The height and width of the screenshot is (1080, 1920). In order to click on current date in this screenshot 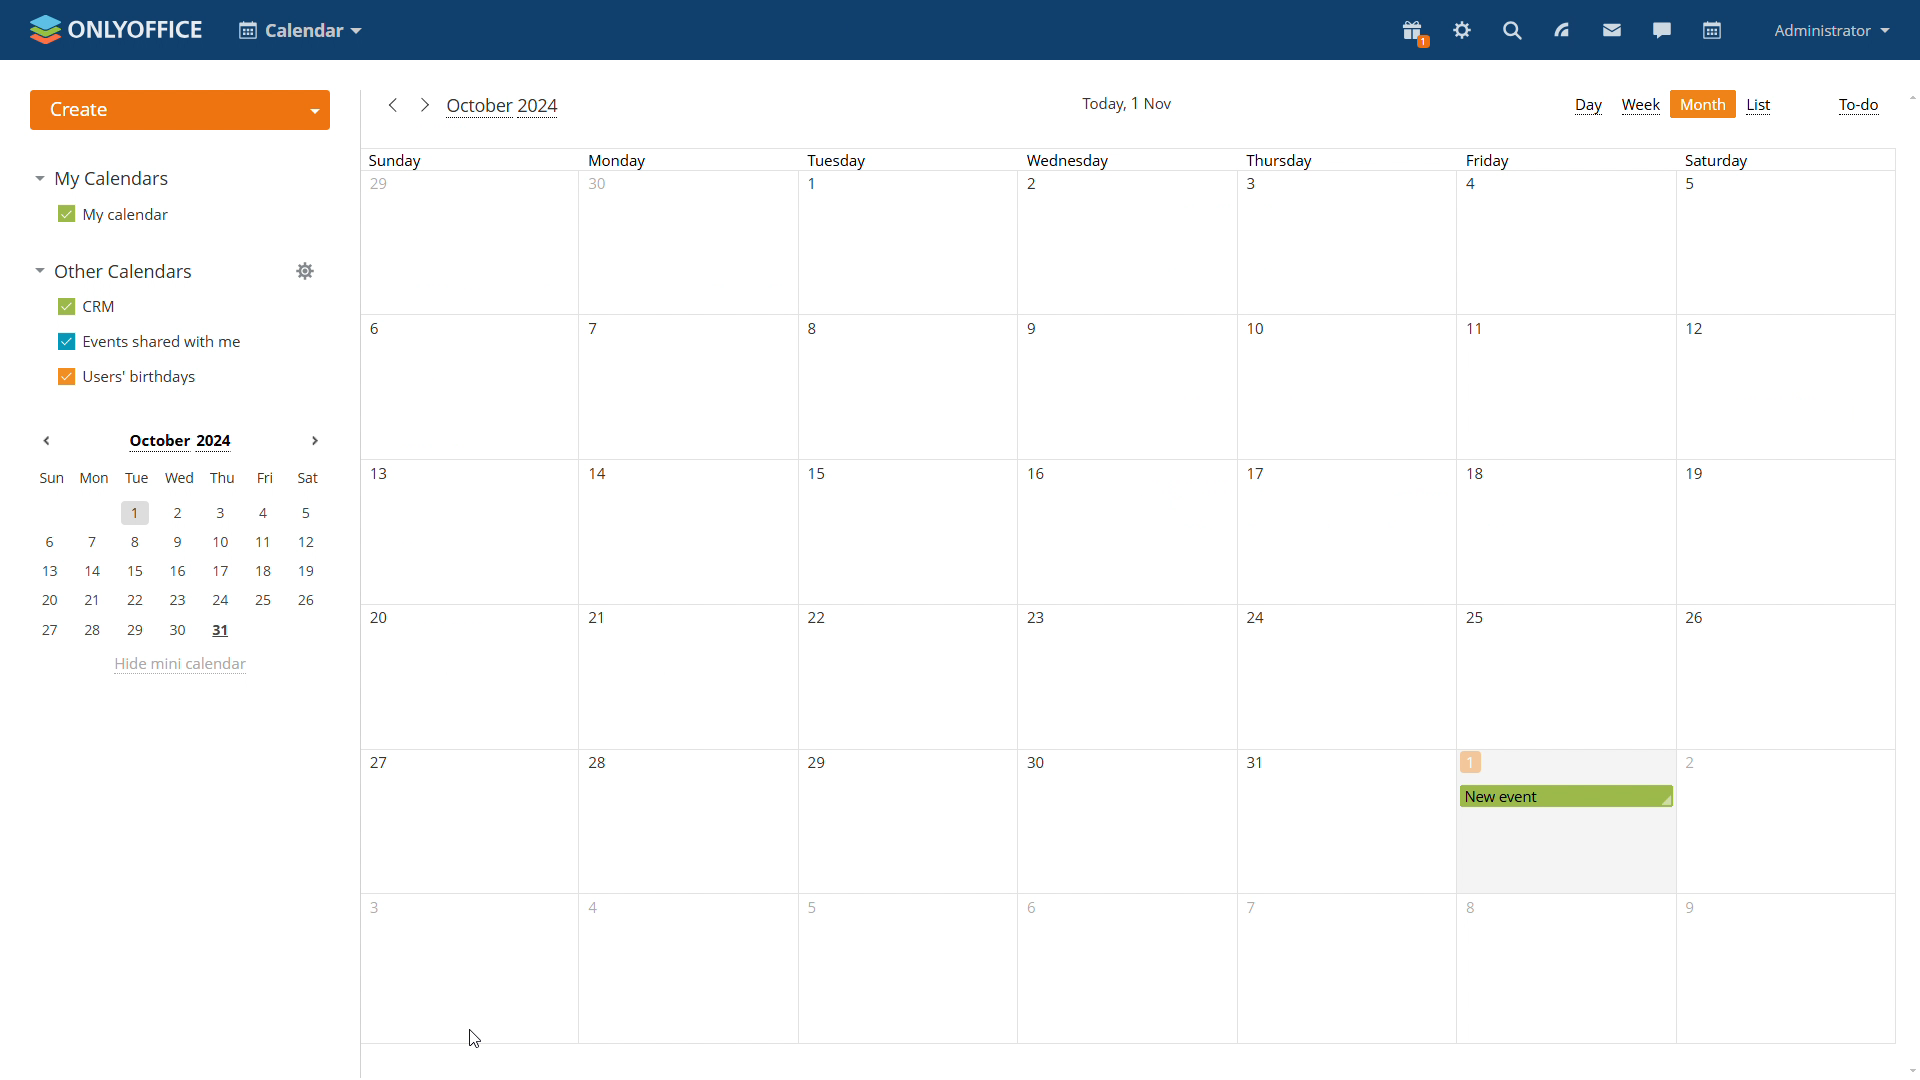, I will do `click(1125, 103)`.